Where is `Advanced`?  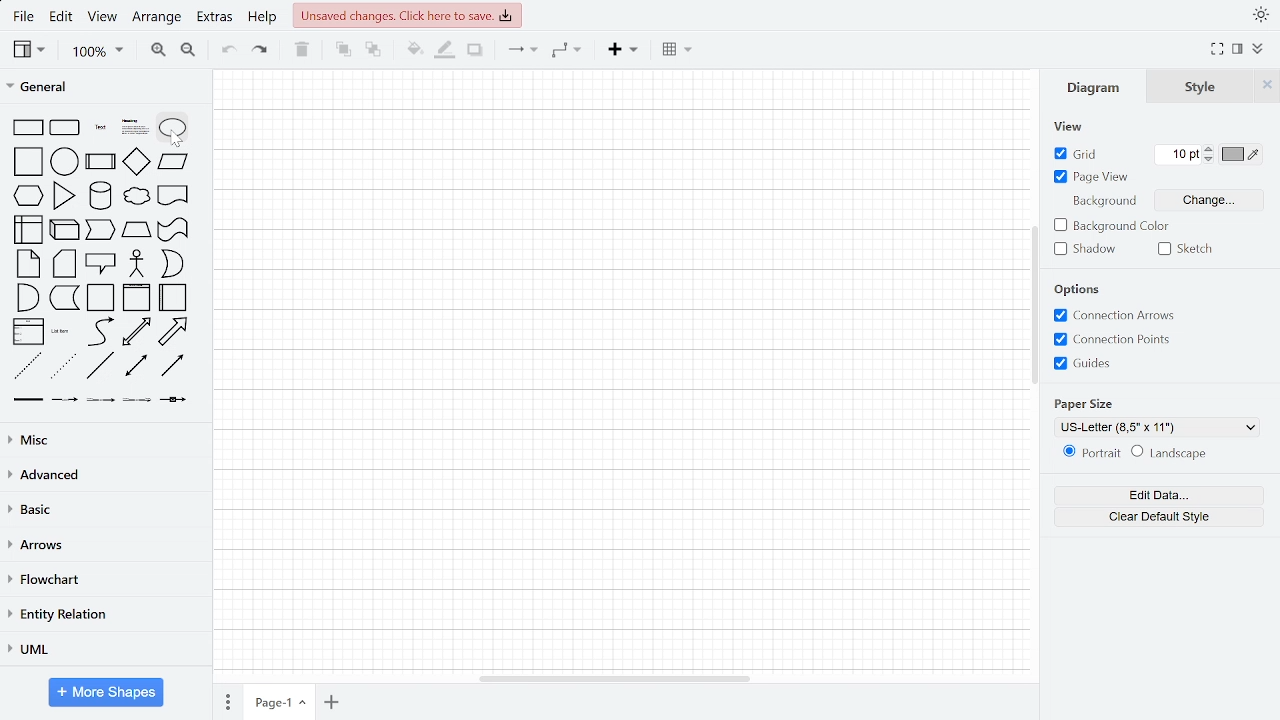 Advanced is located at coordinates (104, 477).